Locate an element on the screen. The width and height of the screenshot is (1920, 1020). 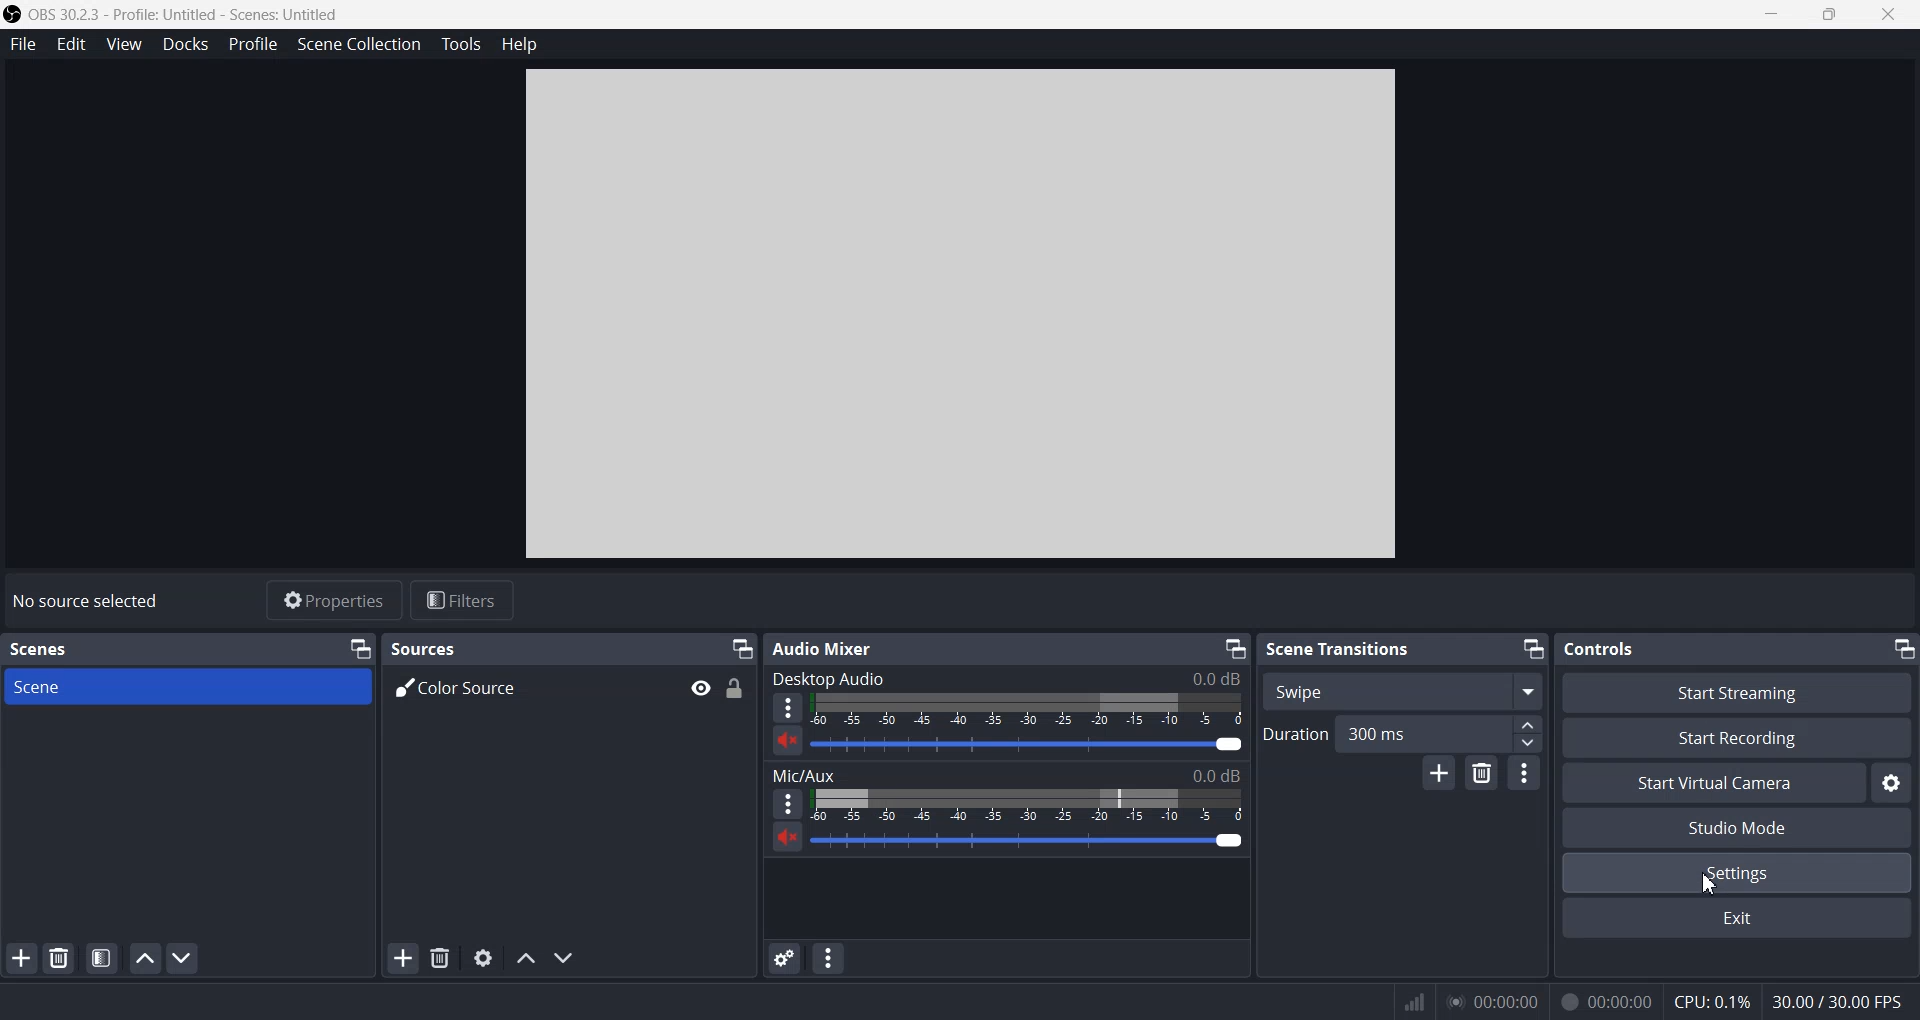
Text is located at coordinates (1006, 772).